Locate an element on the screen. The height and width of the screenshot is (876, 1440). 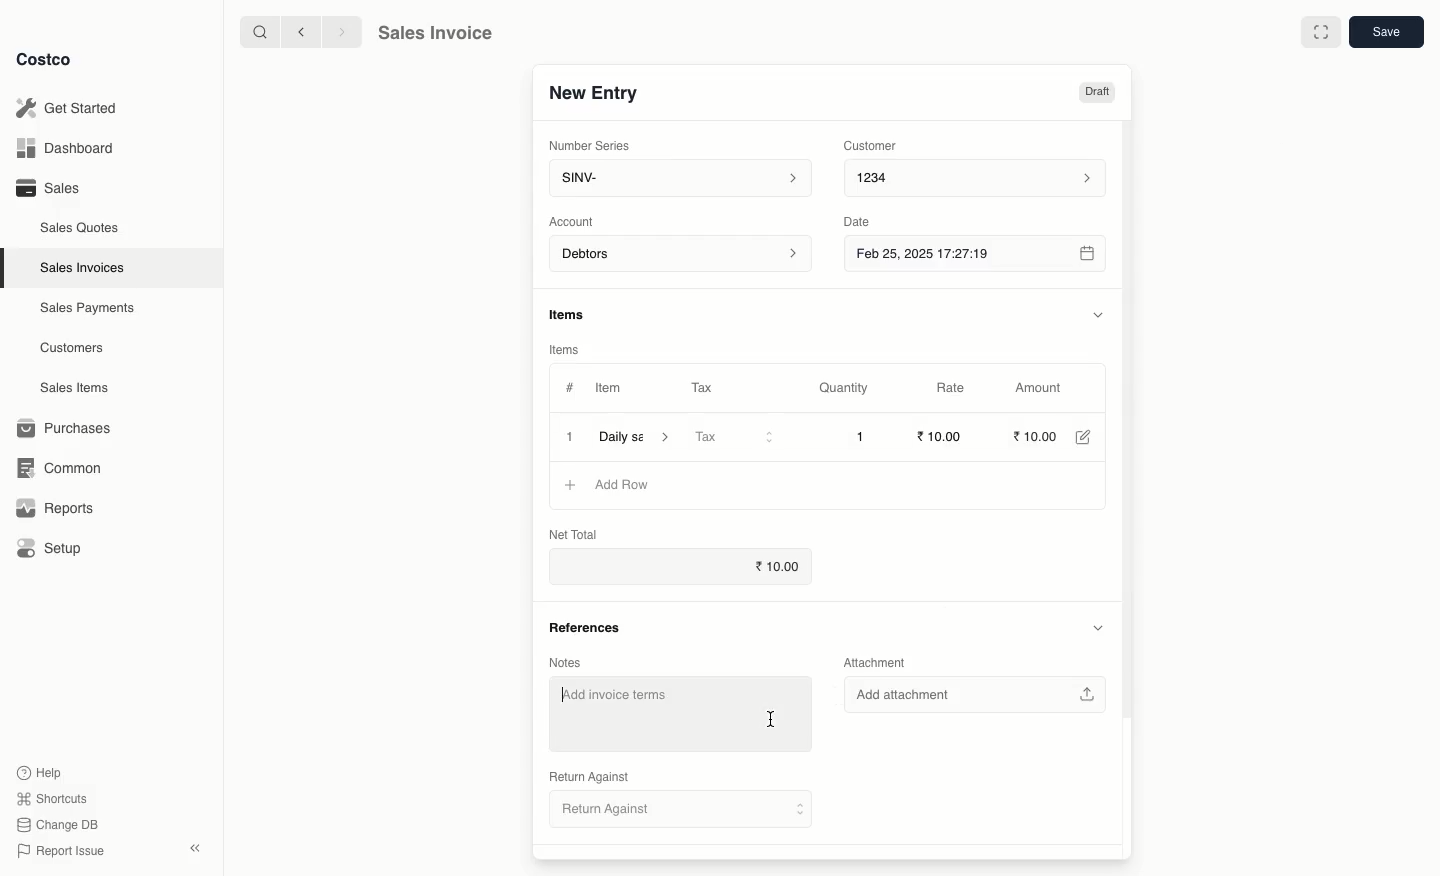
Search is located at coordinates (255, 33).